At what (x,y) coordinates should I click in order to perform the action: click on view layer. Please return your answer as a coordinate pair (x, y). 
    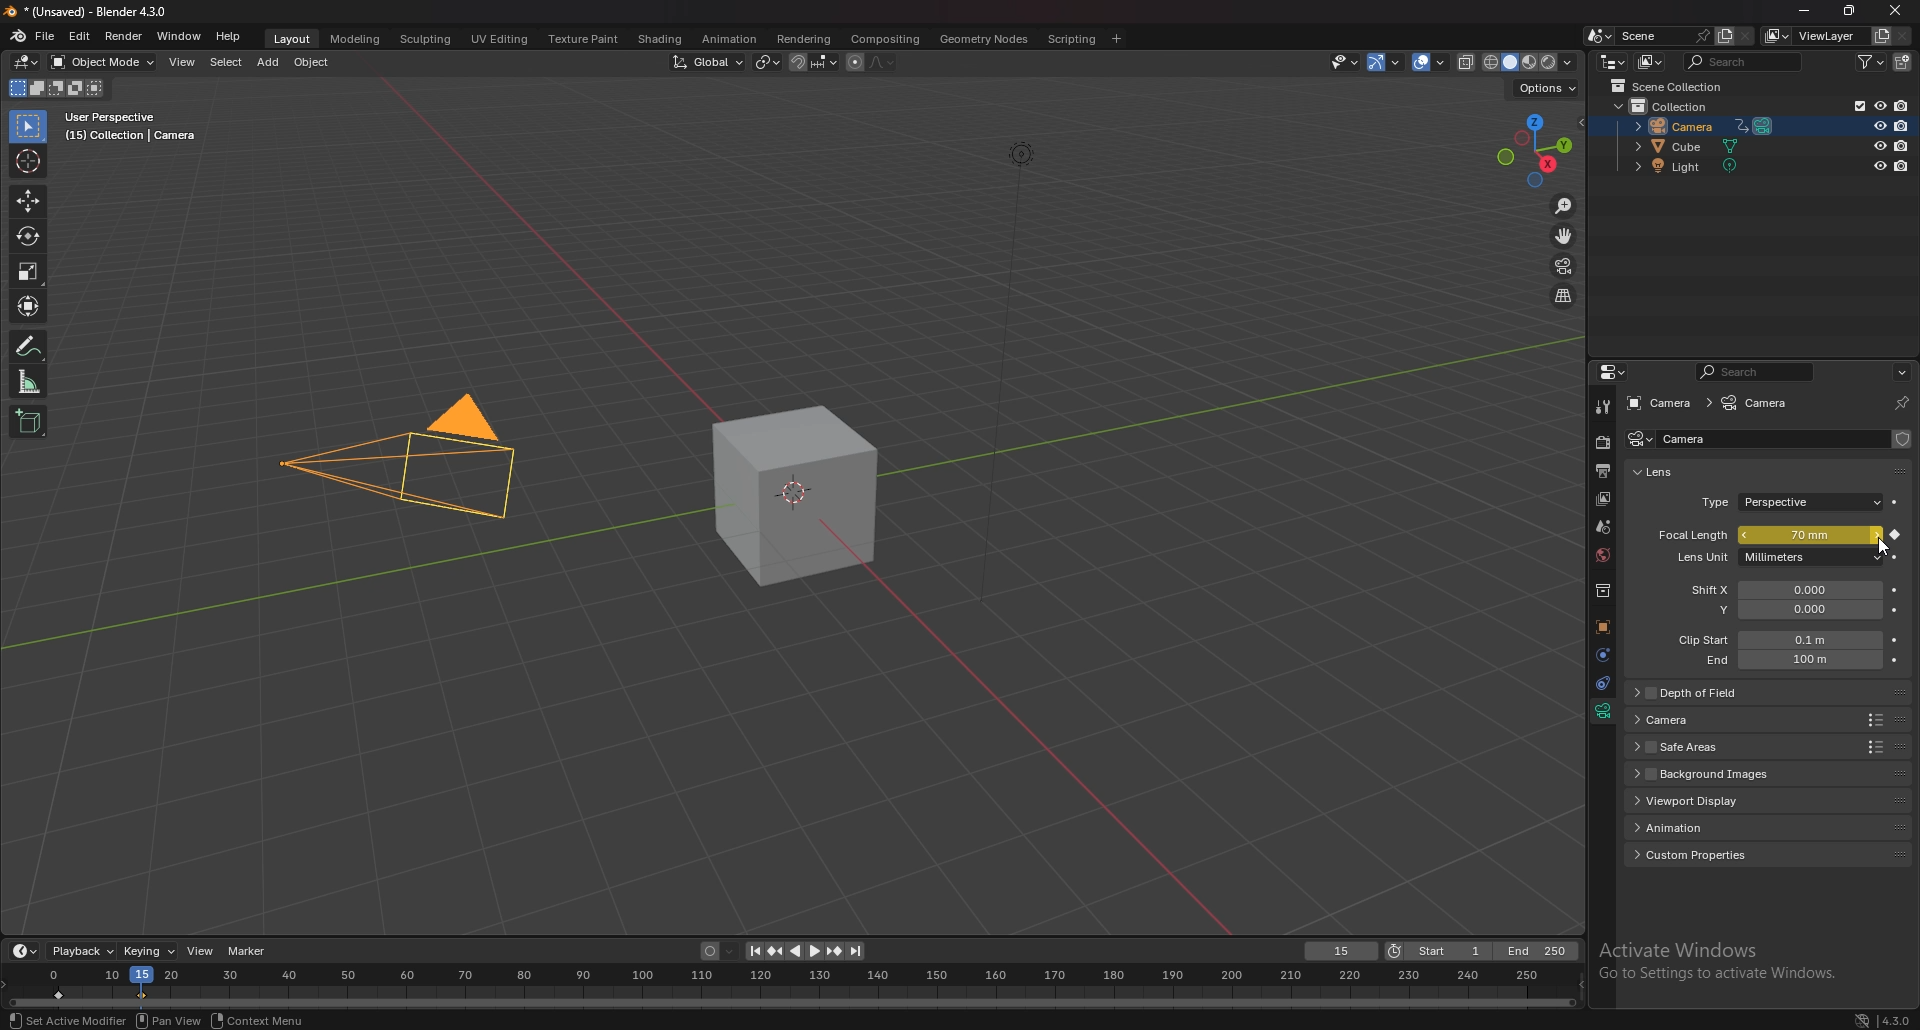
    Looking at the image, I should click on (1816, 36).